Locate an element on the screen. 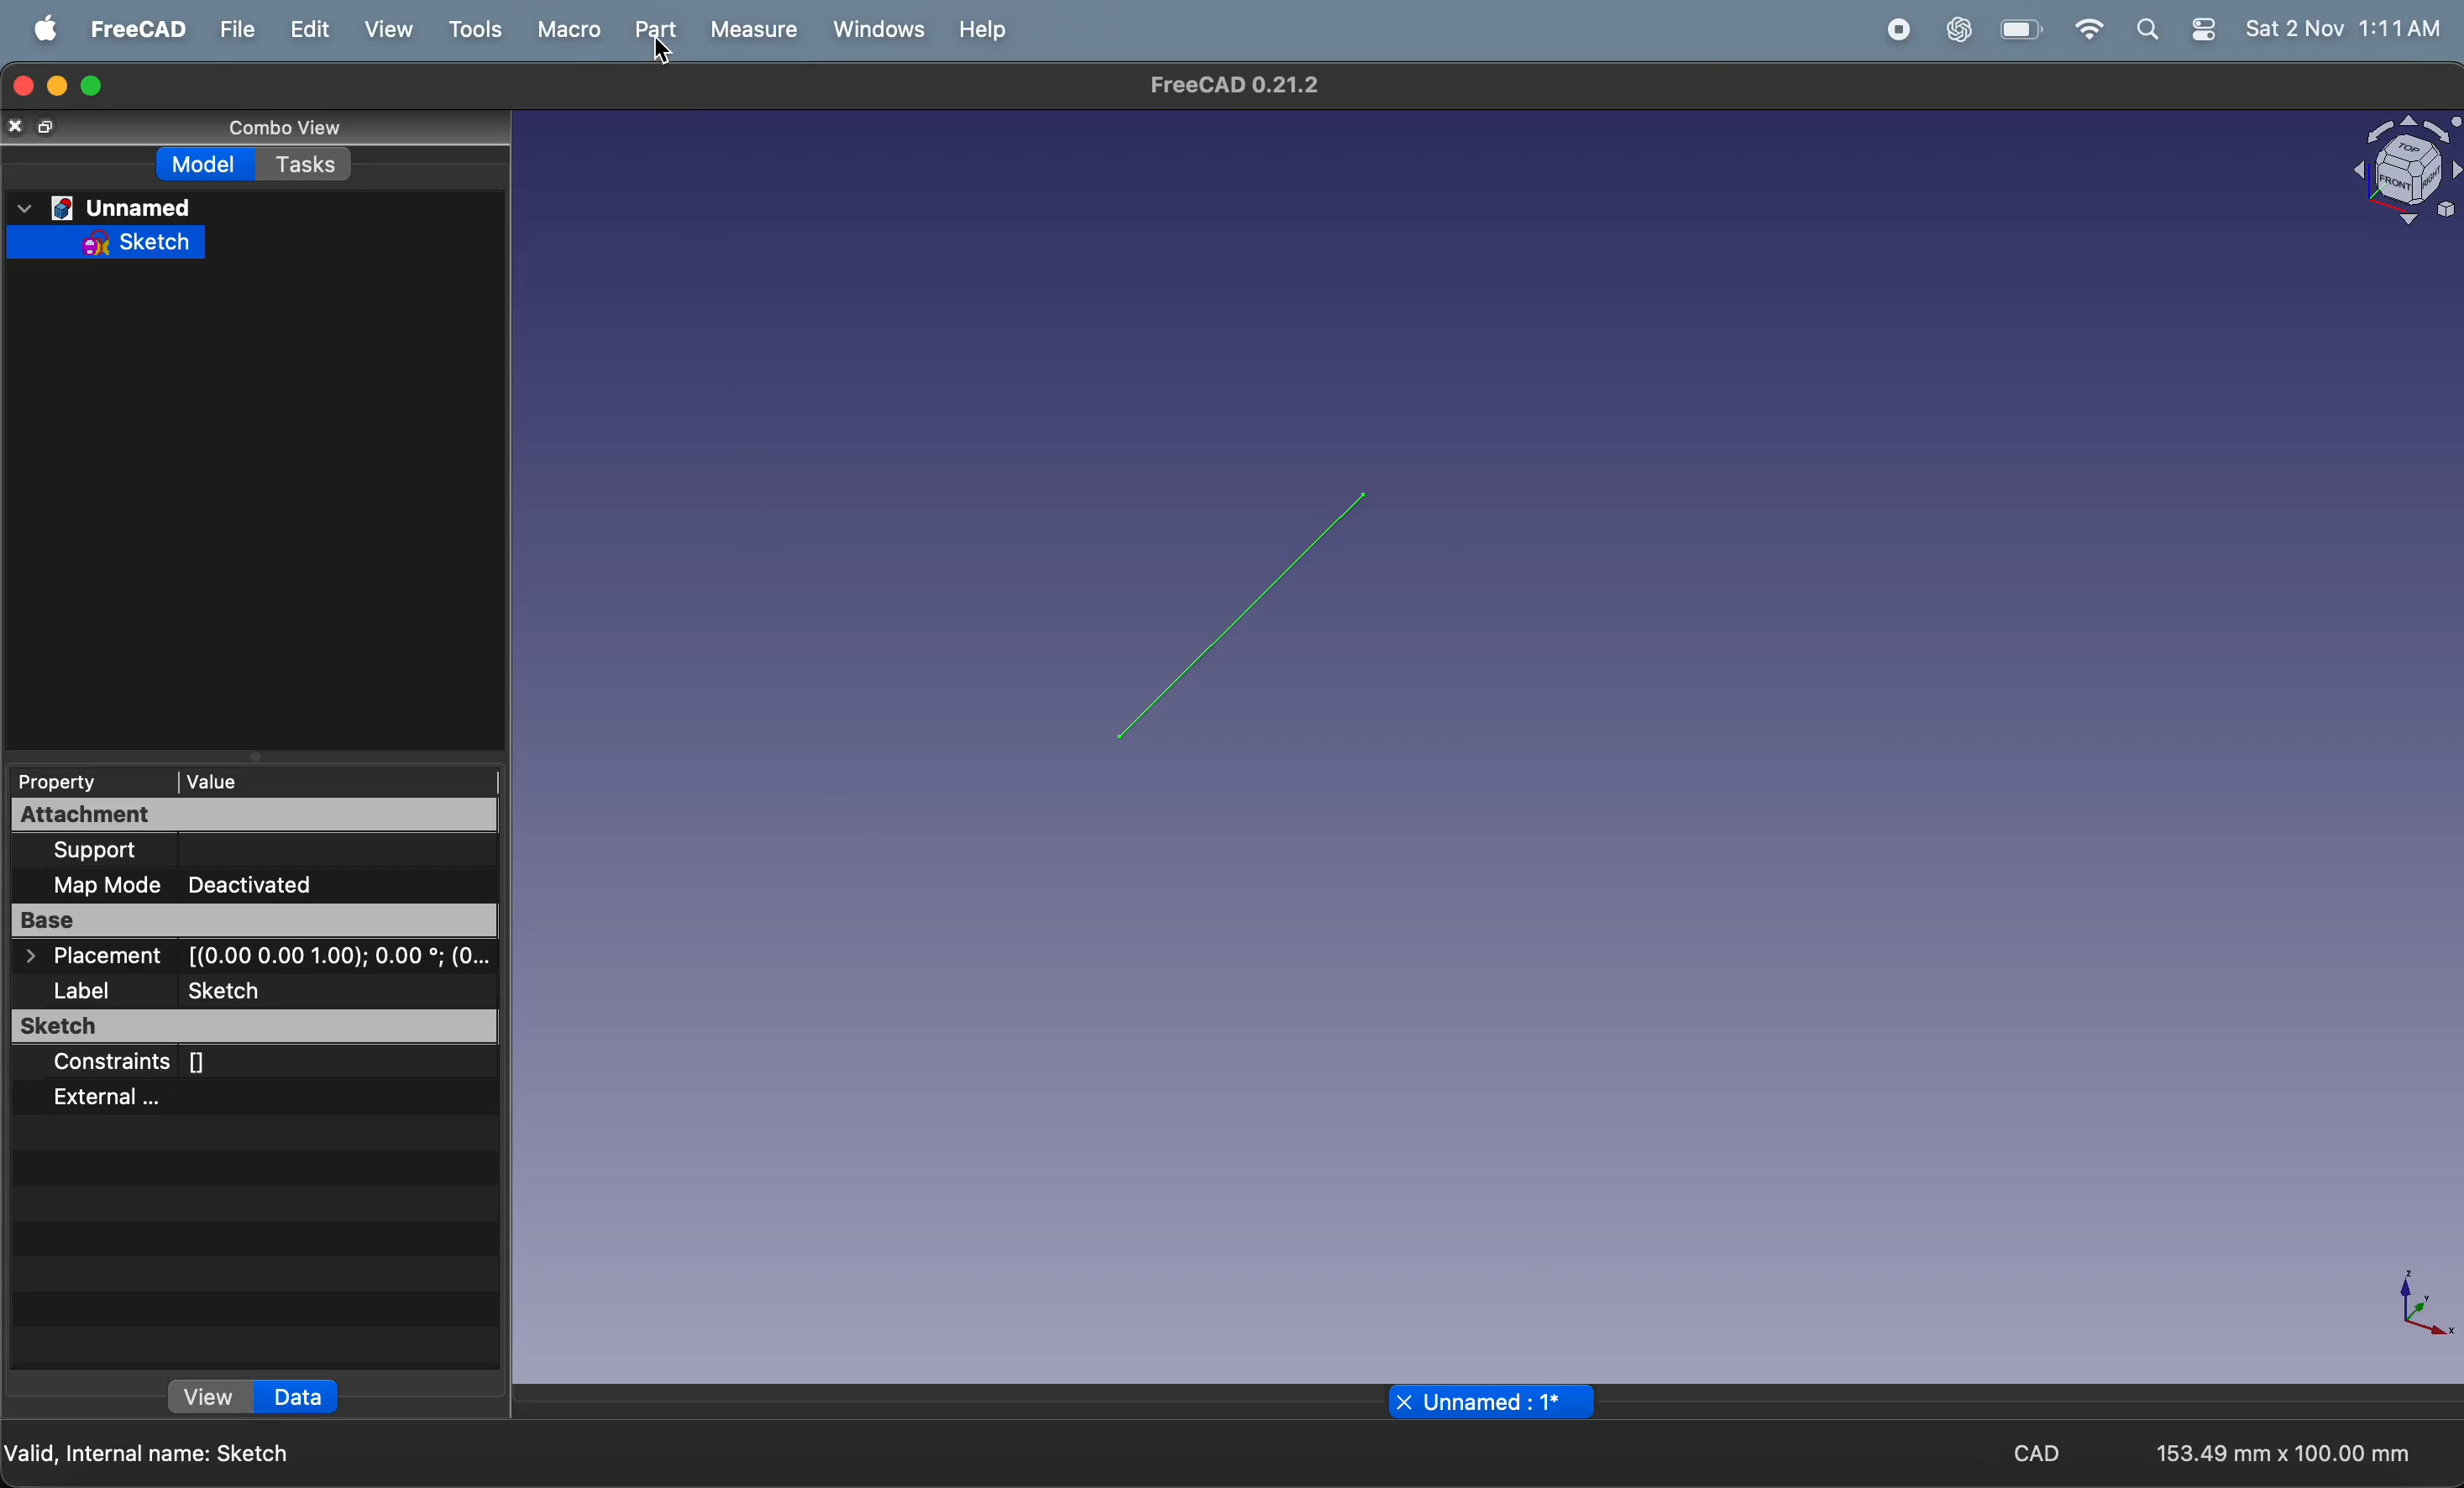  sketch is located at coordinates (248, 1027).